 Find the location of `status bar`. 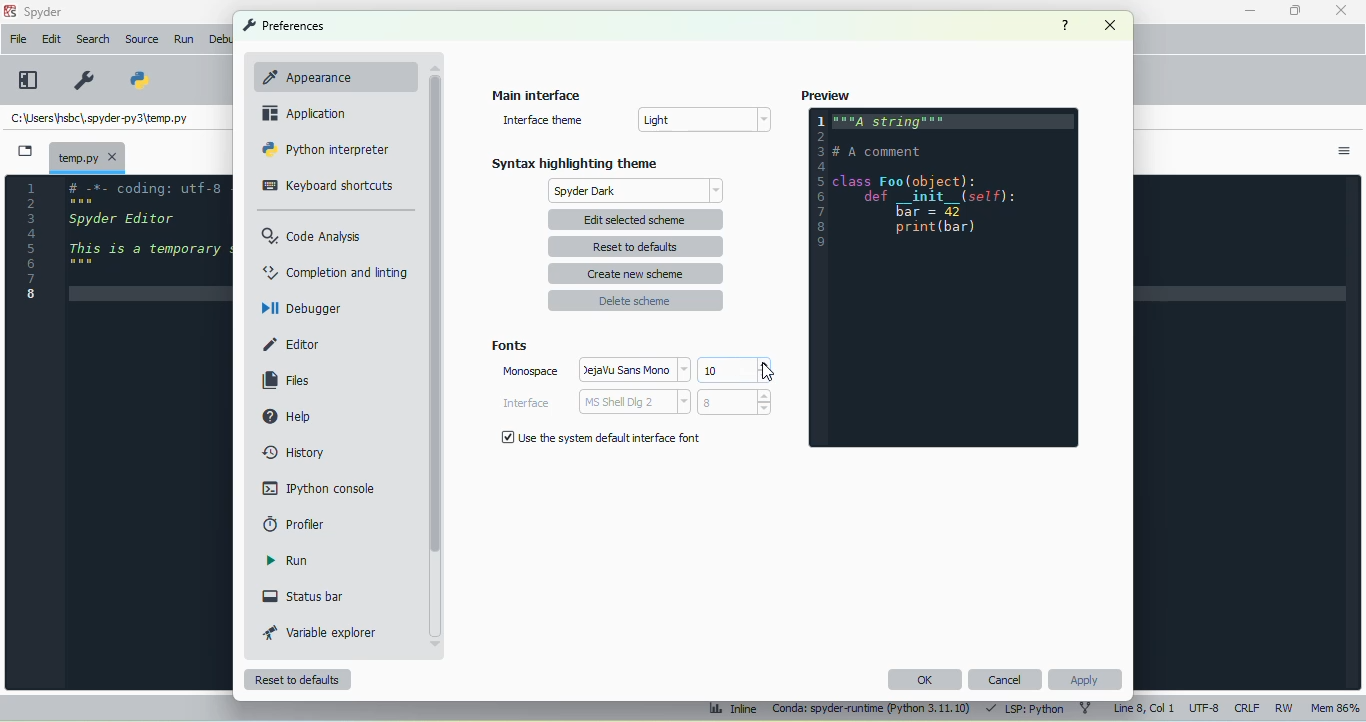

status bar is located at coordinates (303, 596).